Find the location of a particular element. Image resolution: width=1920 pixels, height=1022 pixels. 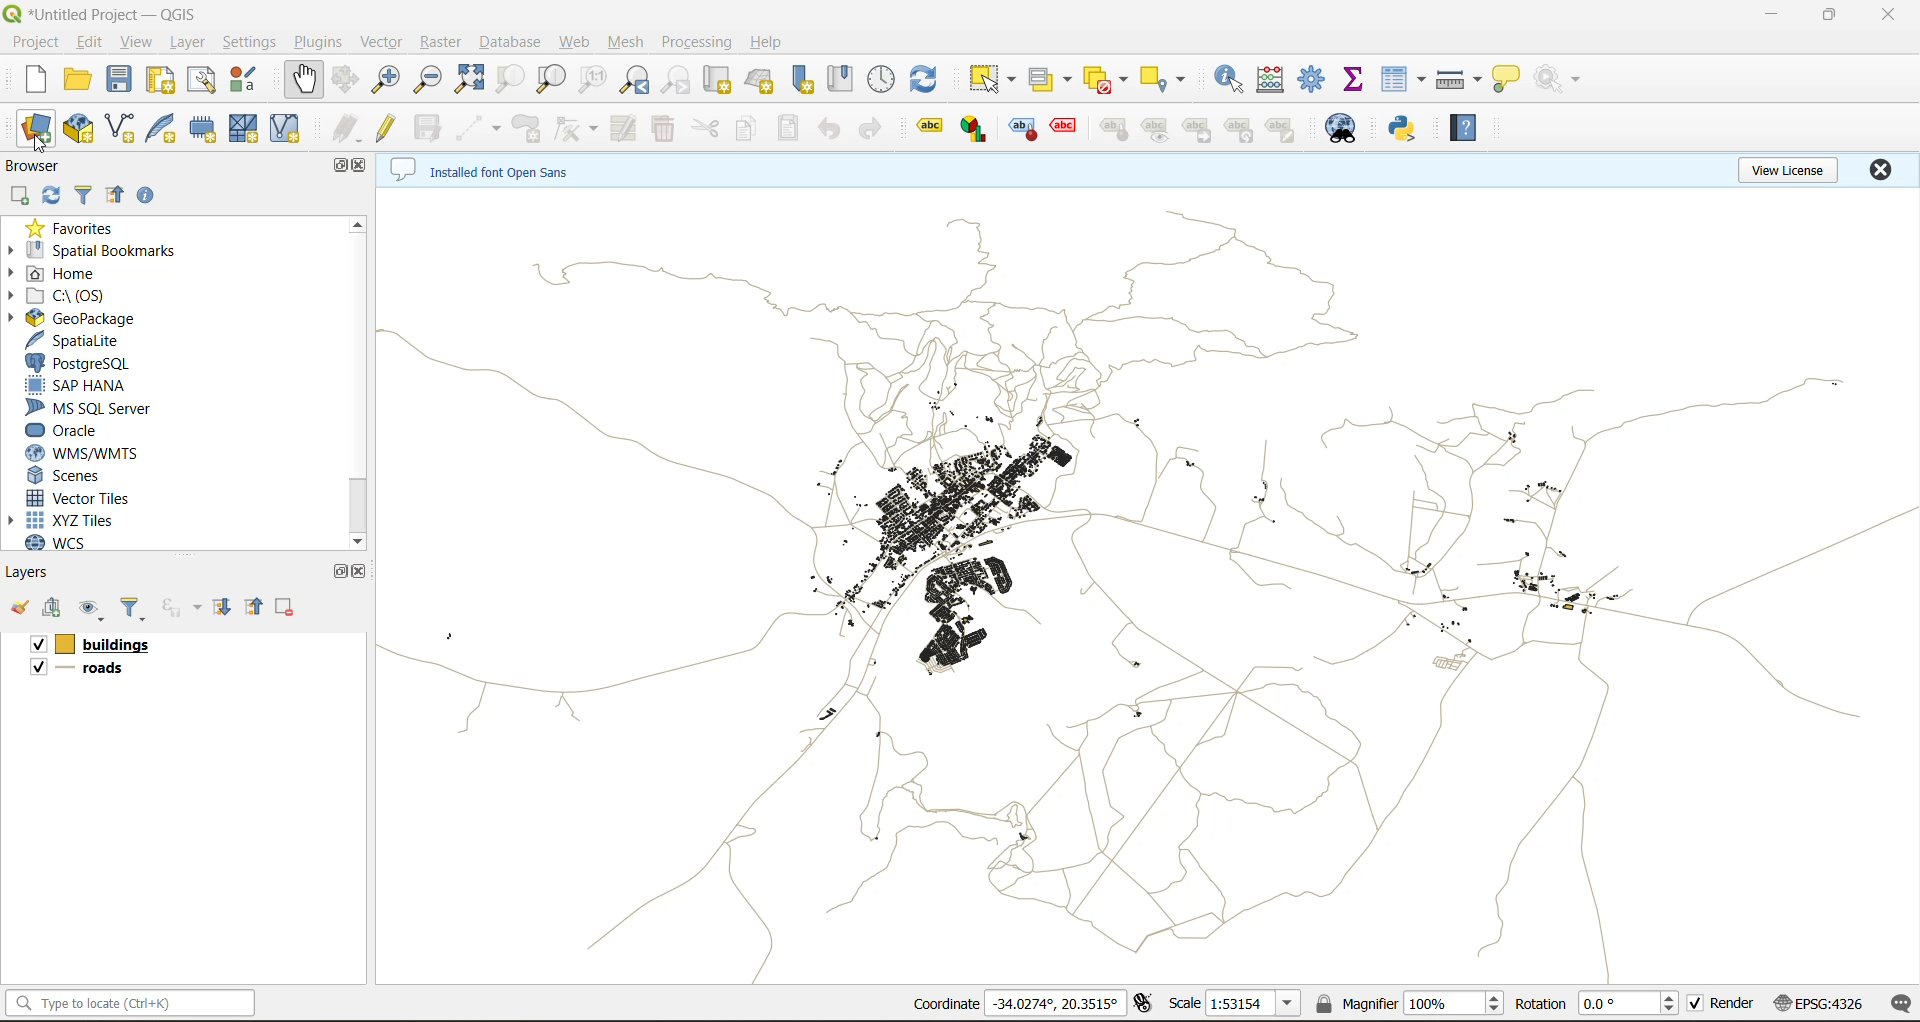

no action is located at coordinates (1561, 79).